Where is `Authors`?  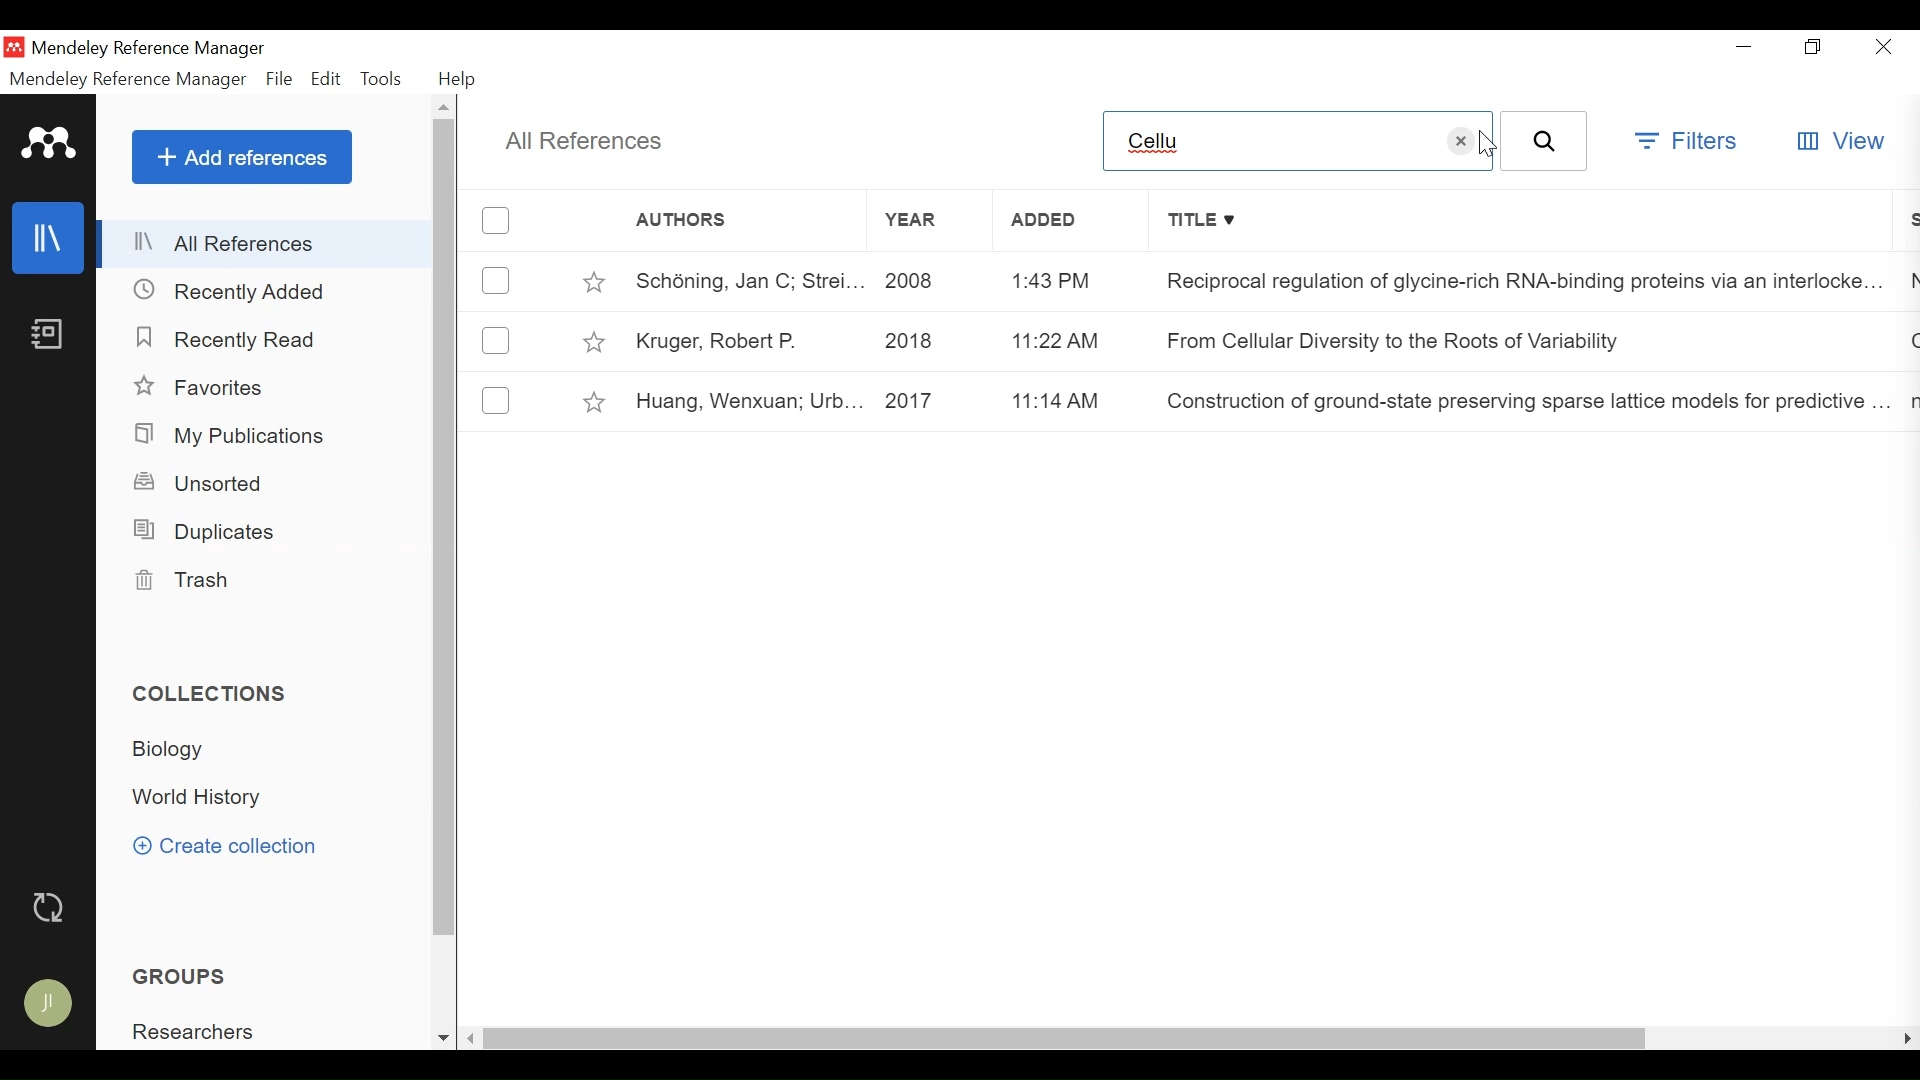 Authors is located at coordinates (721, 221).